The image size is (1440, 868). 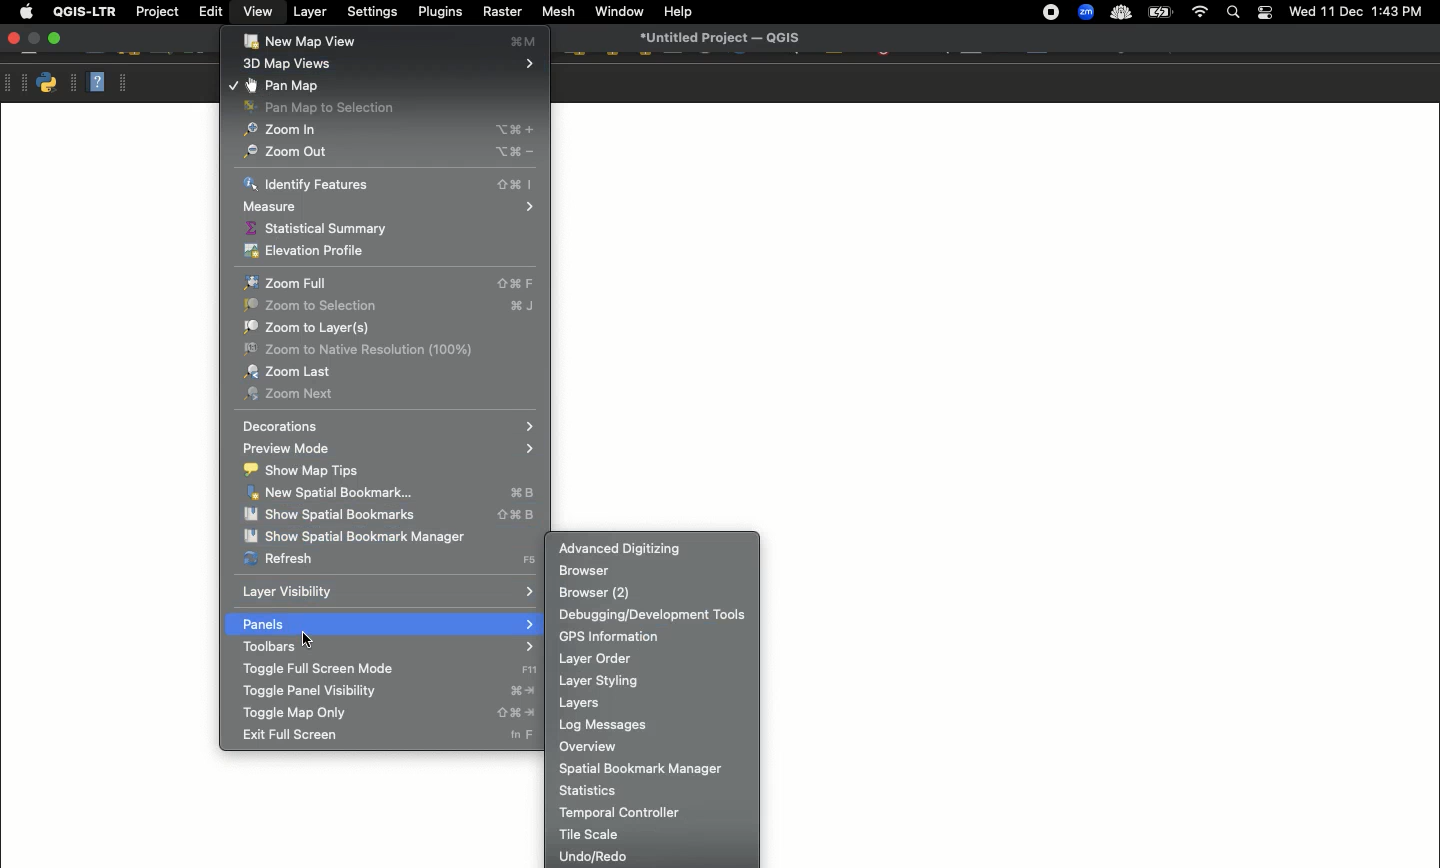 What do you see at coordinates (73, 85) in the screenshot?
I see `` at bounding box center [73, 85].